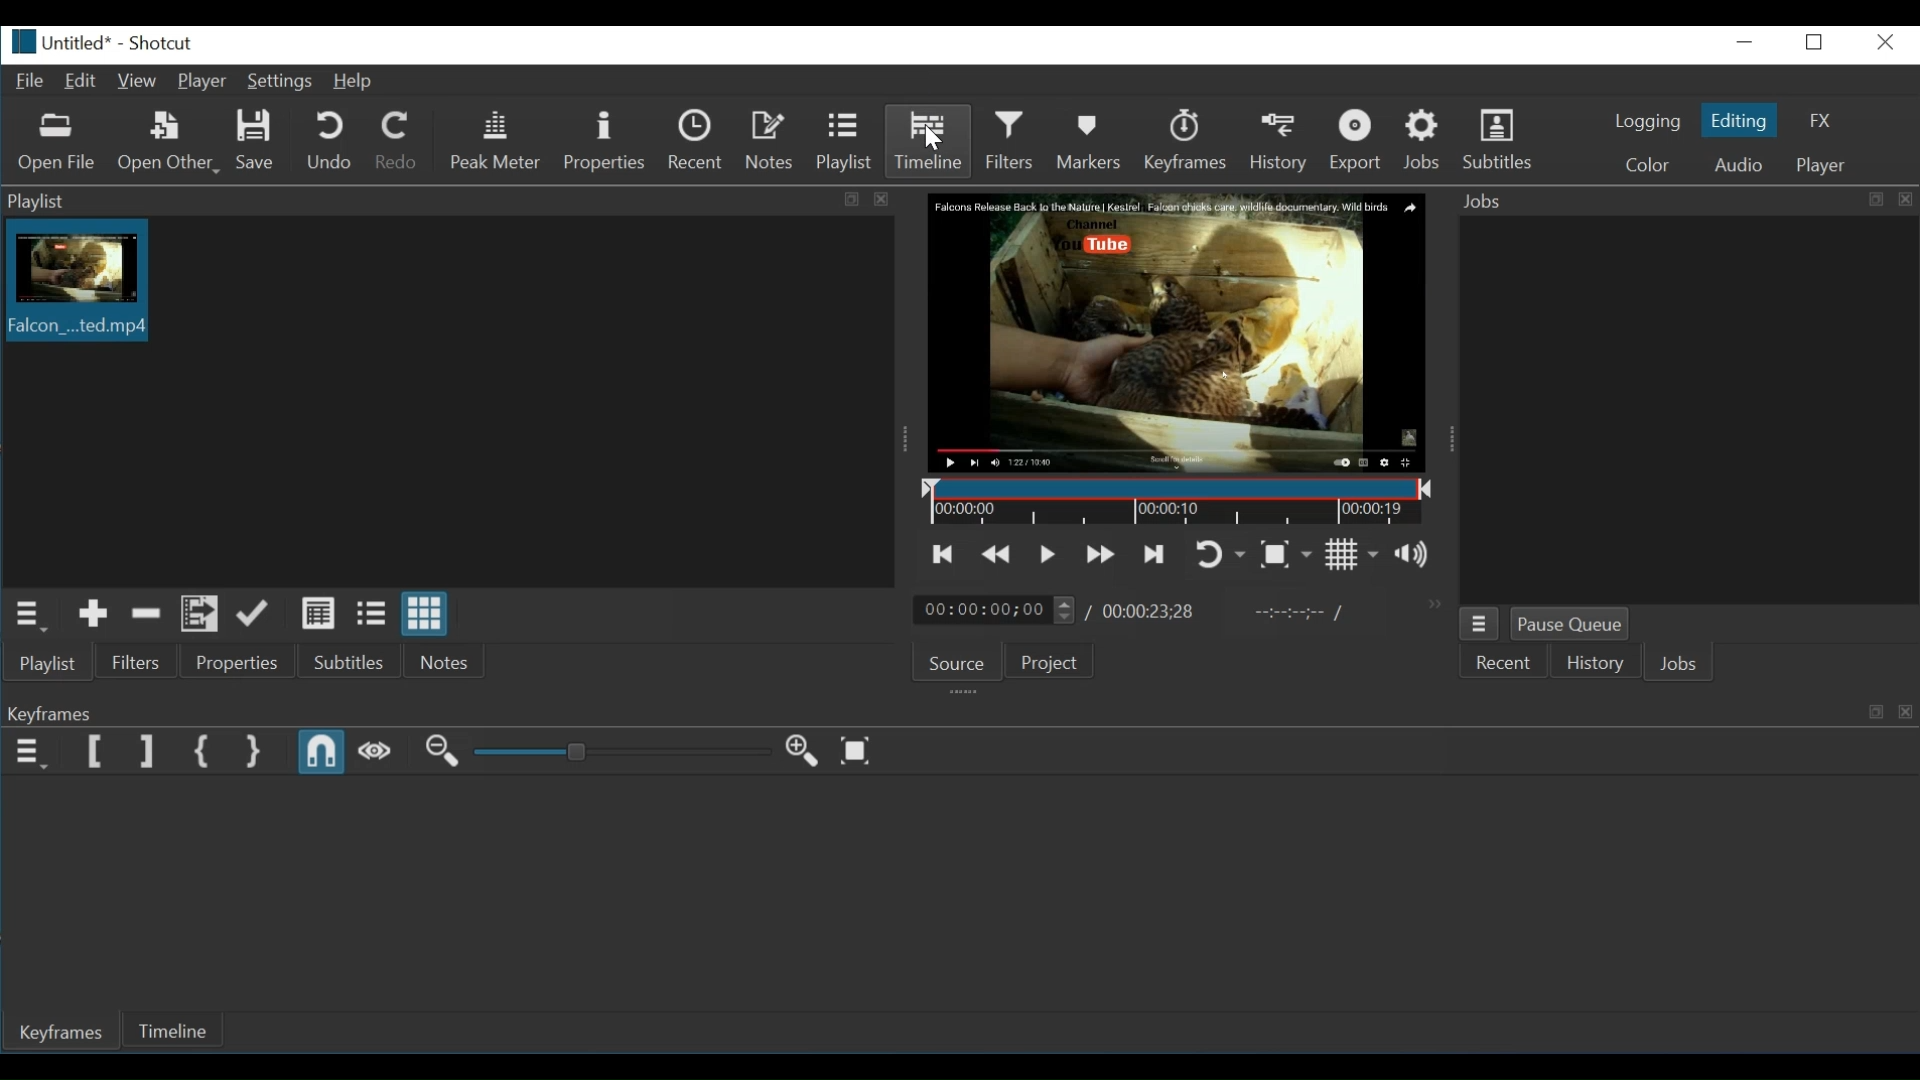  I want to click on jobs panel, so click(1688, 407).